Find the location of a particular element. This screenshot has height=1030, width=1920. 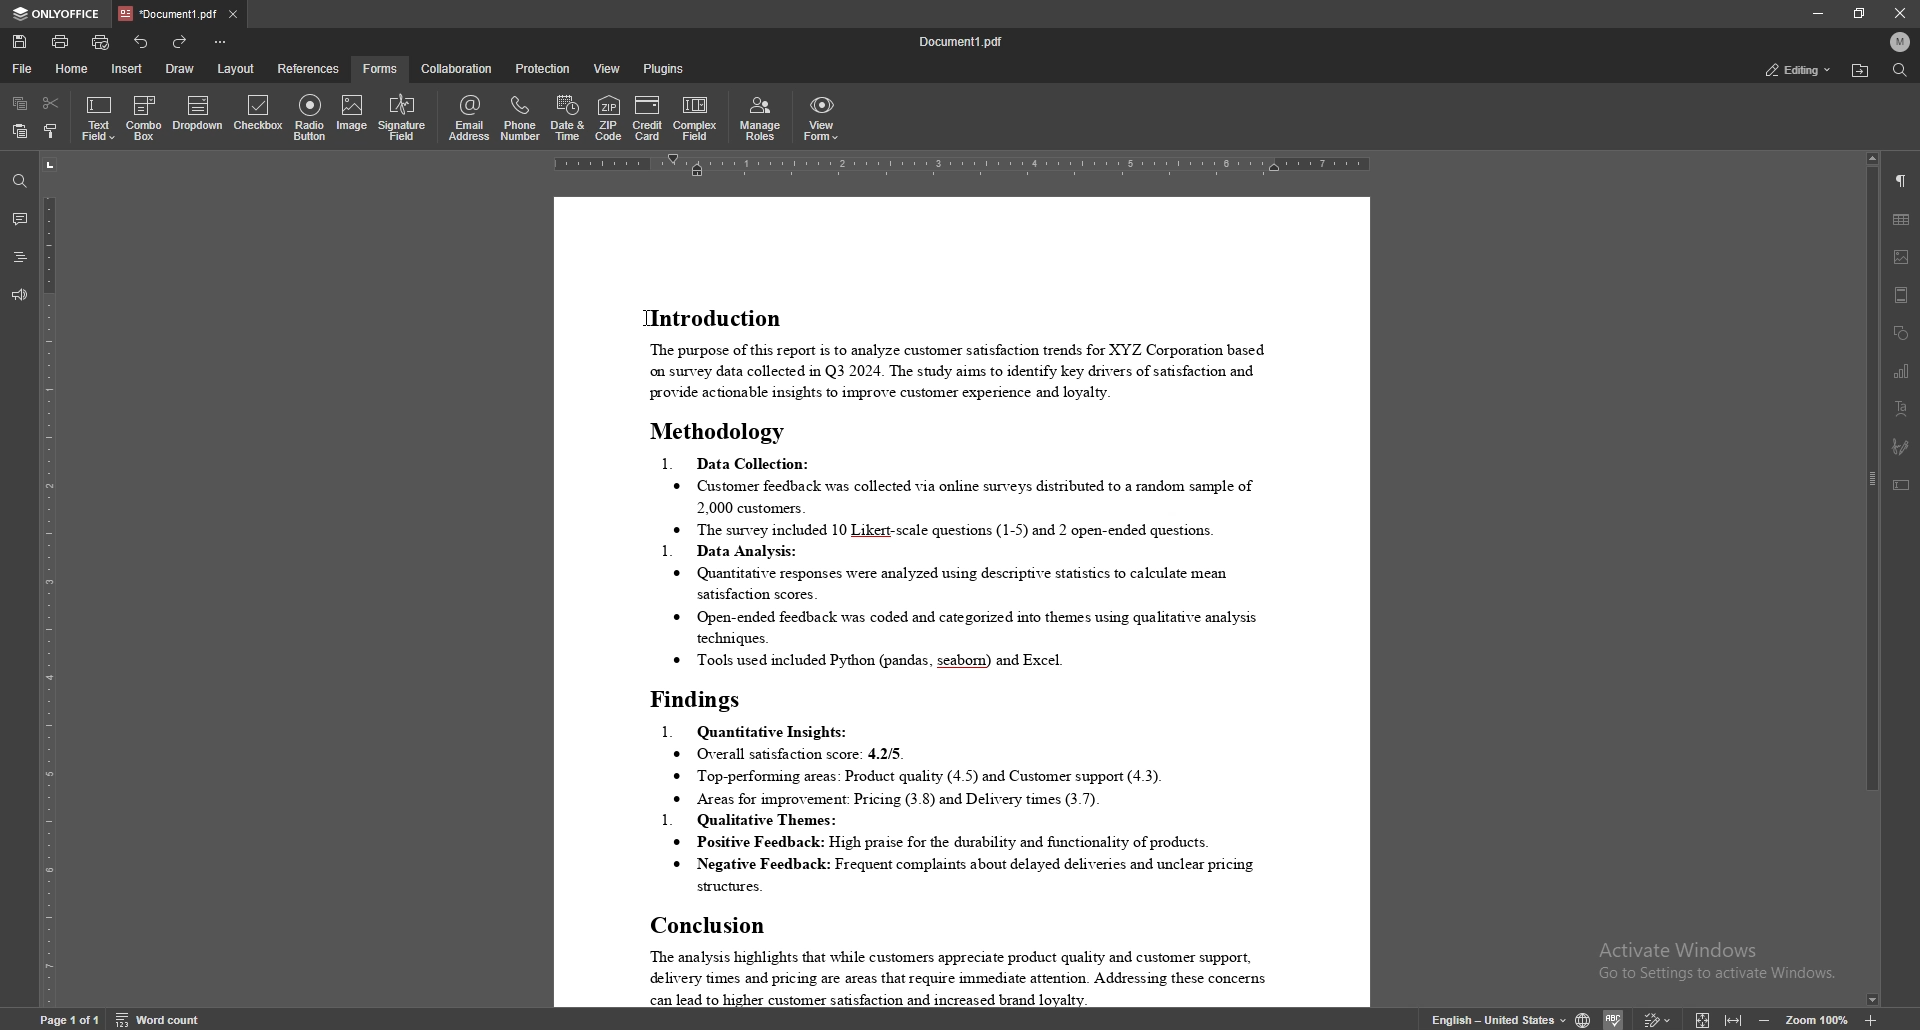

feedback is located at coordinates (20, 295).